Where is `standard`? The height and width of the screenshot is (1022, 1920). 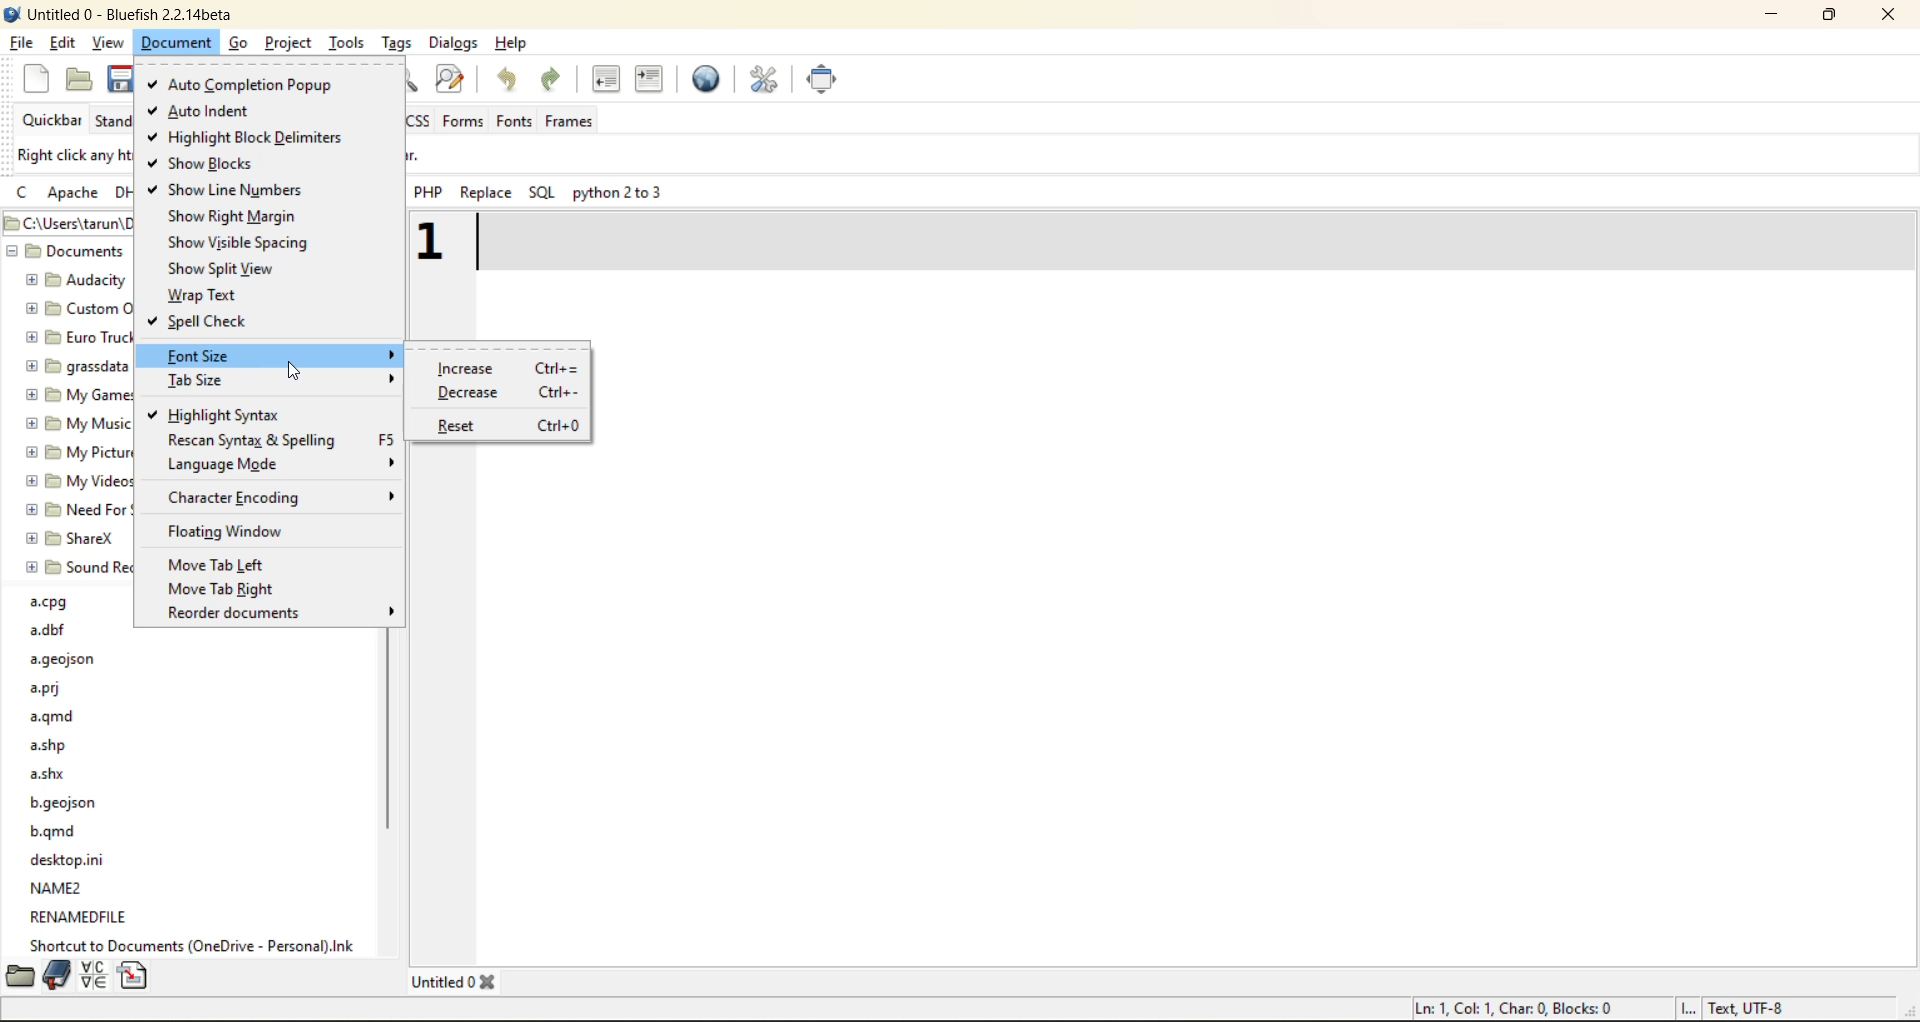
standard is located at coordinates (114, 121).